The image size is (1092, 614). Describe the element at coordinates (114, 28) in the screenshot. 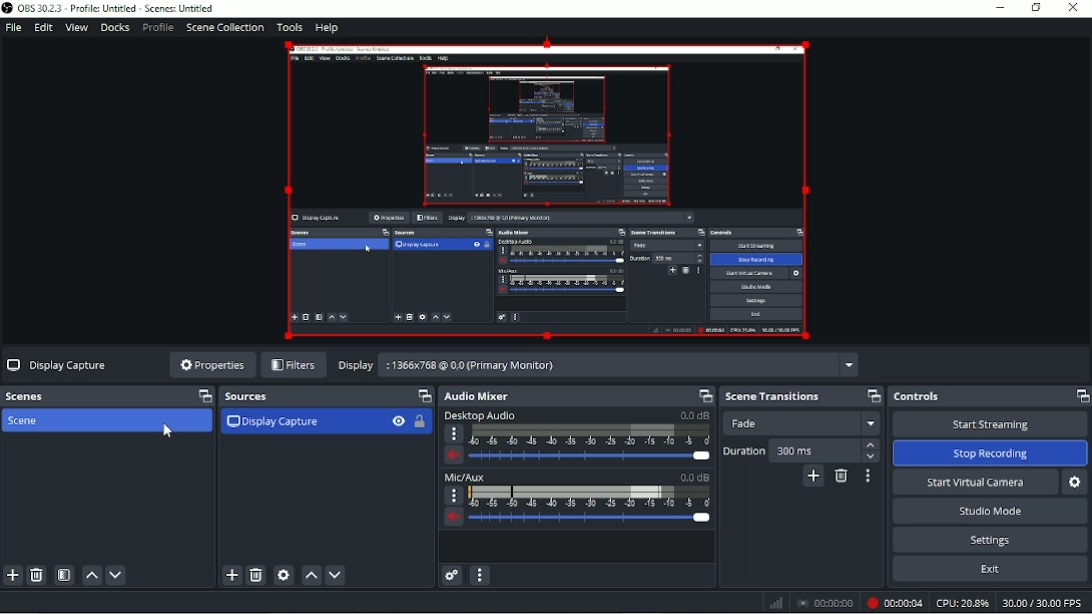

I see `Docks` at that location.